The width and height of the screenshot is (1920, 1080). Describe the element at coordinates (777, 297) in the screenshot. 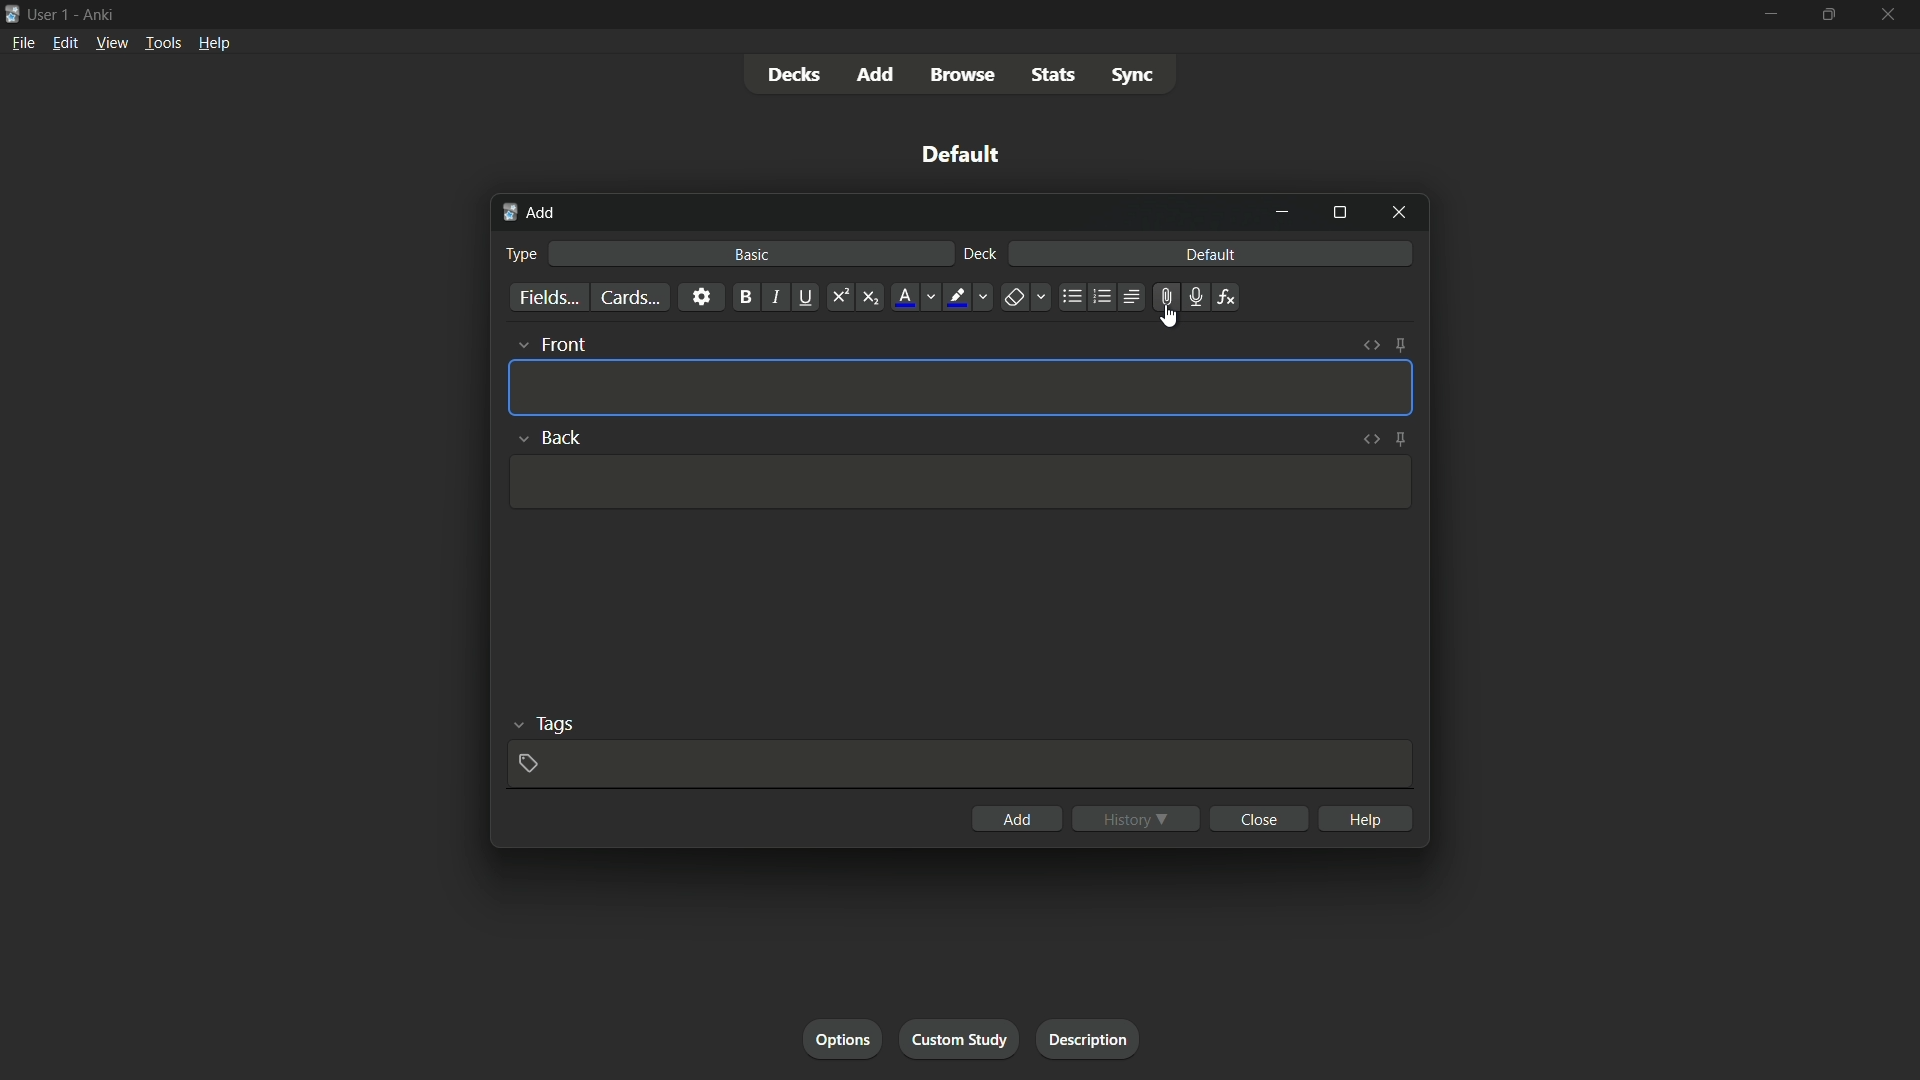

I see `italic` at that location.